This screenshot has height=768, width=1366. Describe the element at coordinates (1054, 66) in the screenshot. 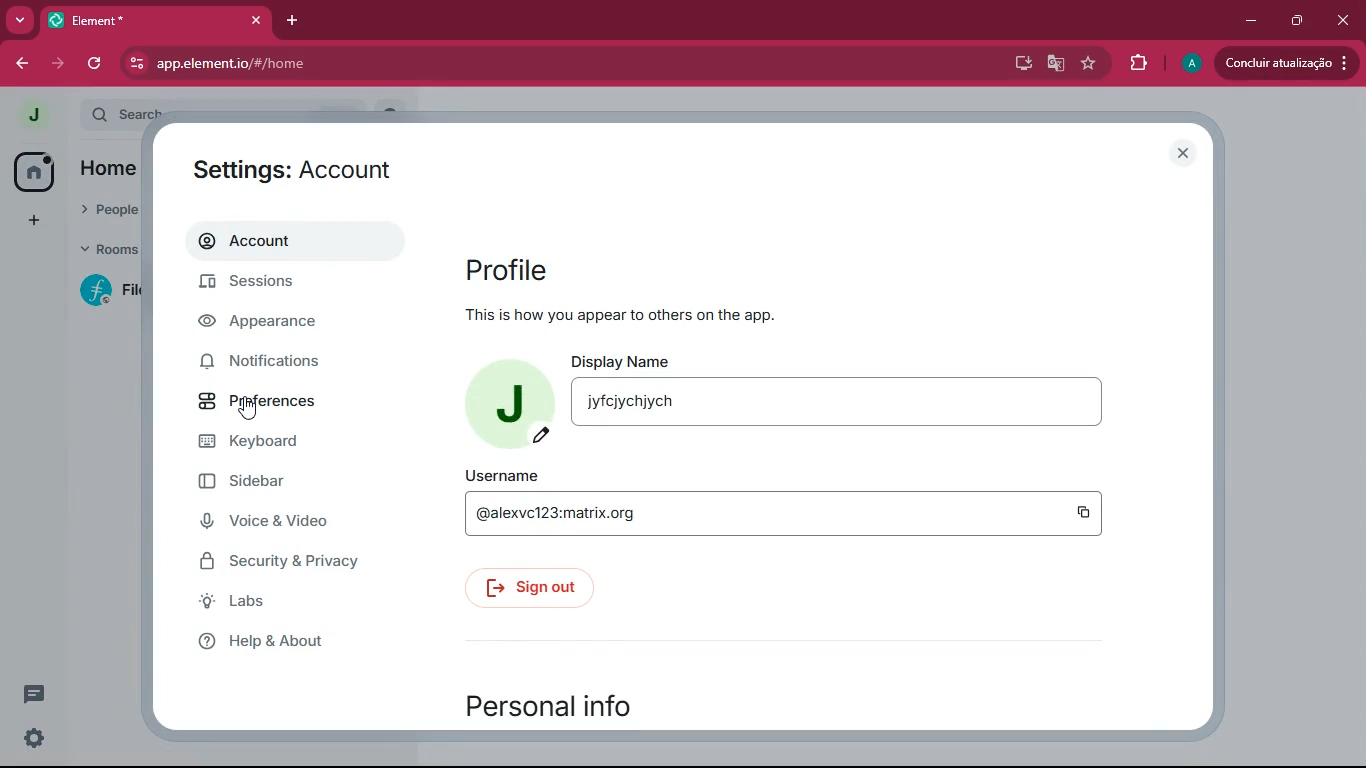

I see `google translate` at that location.